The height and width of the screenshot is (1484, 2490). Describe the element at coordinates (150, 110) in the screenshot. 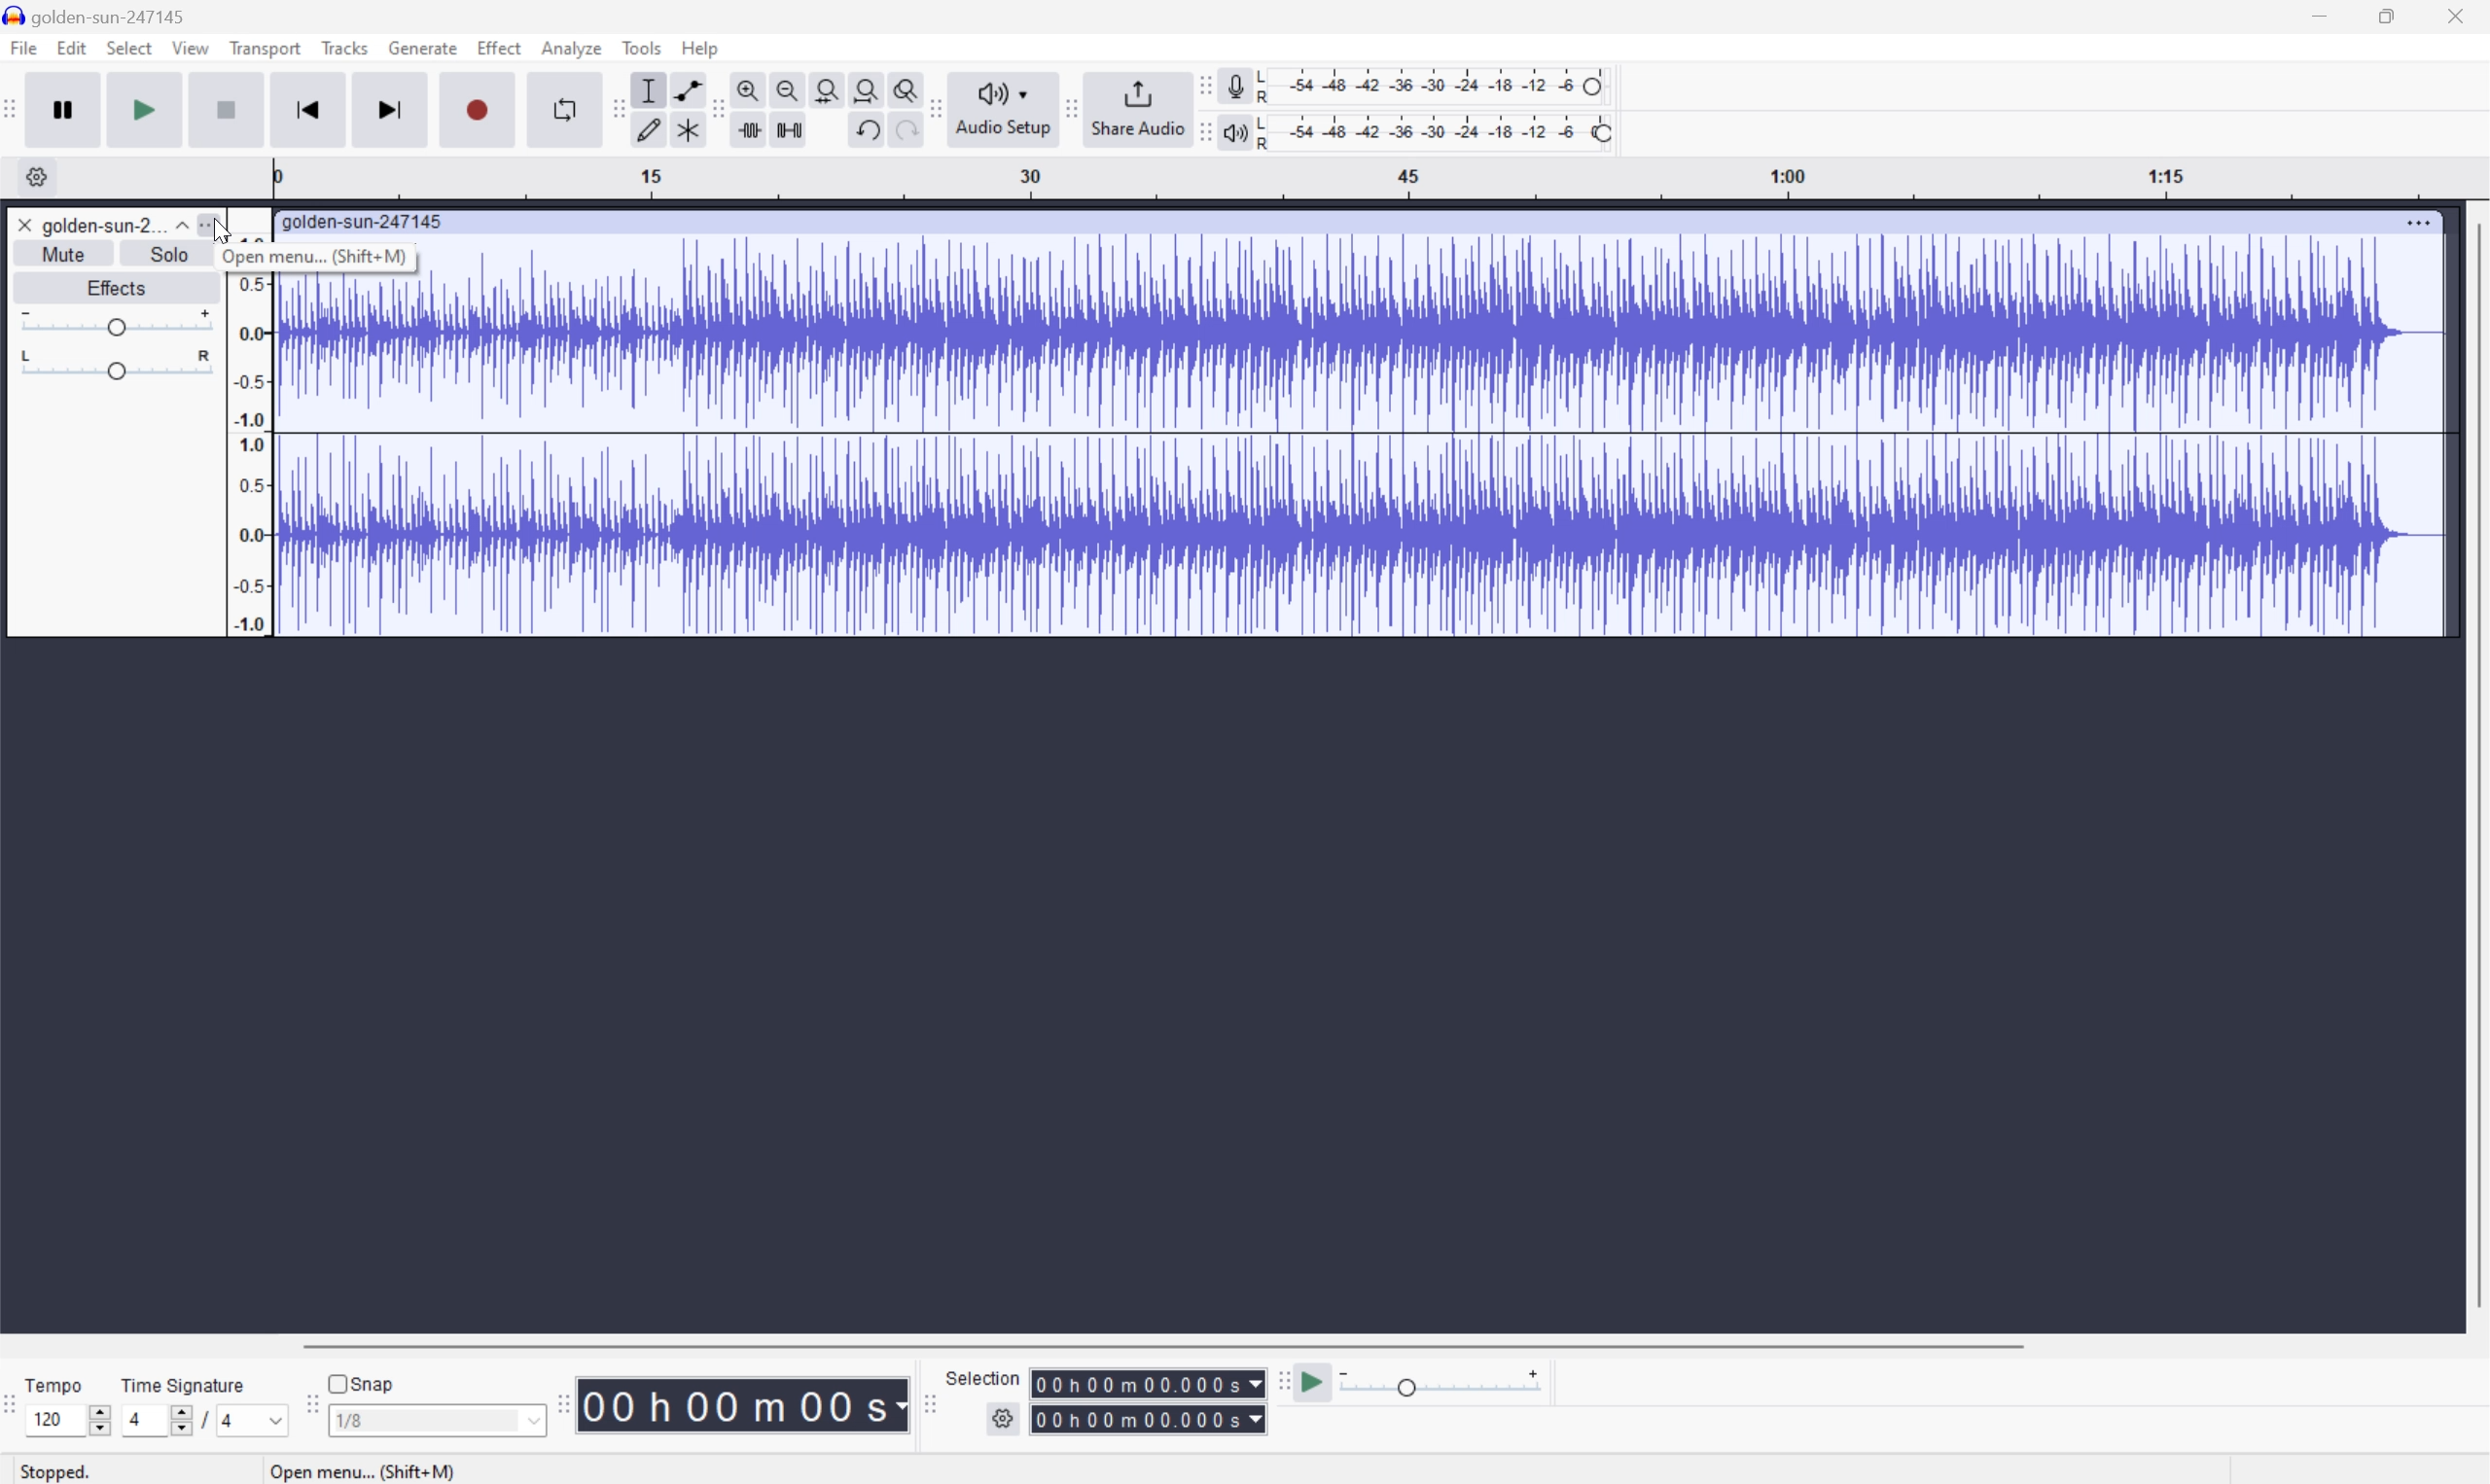

I see `Play` at that location.